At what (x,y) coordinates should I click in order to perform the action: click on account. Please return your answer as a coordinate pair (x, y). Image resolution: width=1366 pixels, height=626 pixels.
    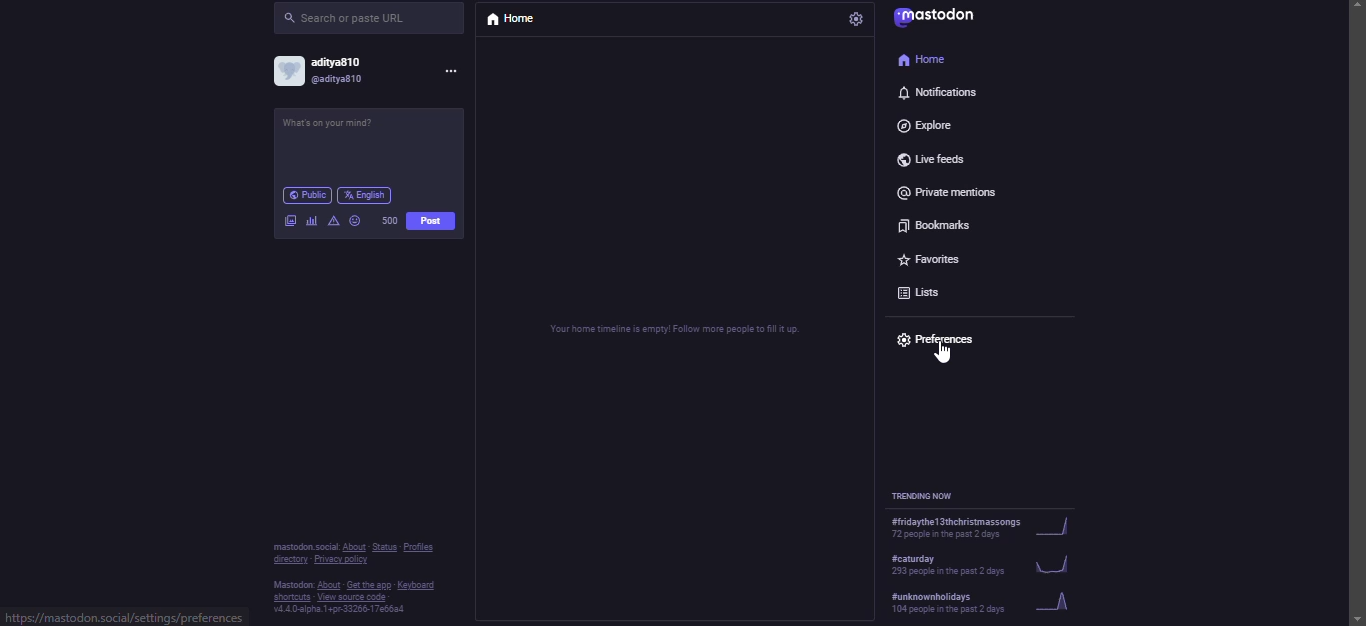
    Looking at the image, I should click on (322, 74).